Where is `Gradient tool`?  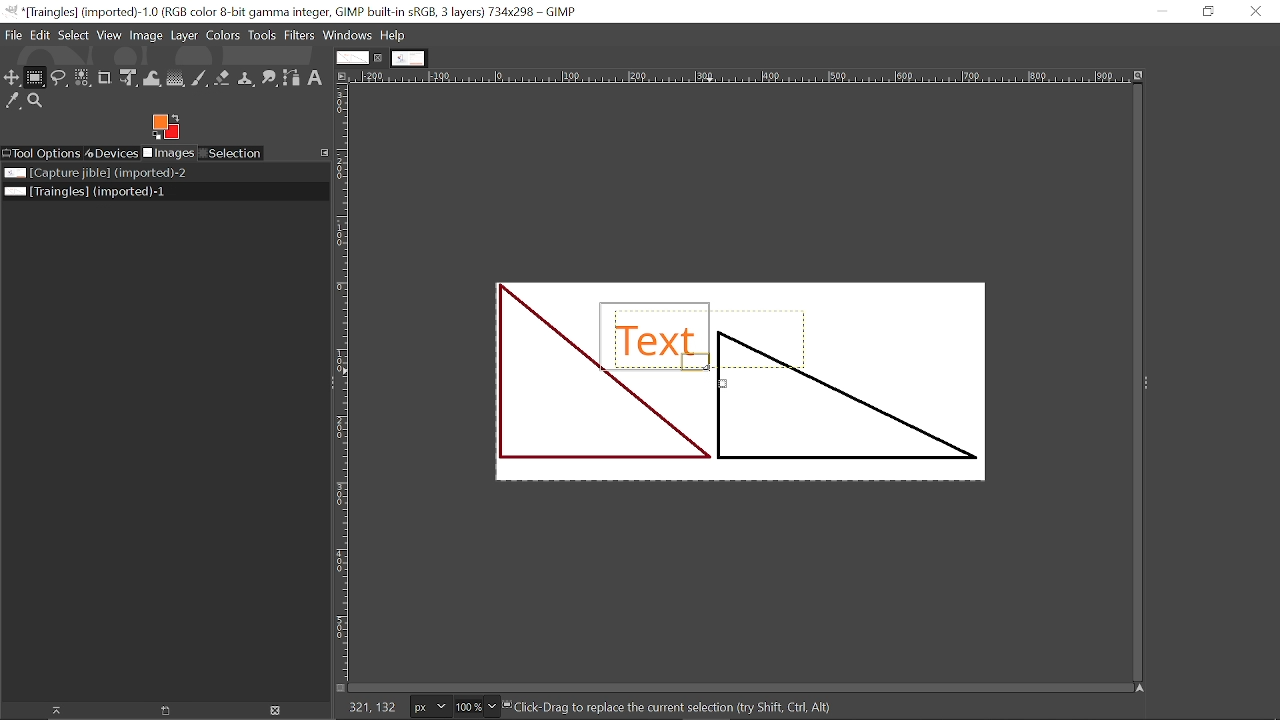 Gradient tool is located at coordinates (176, 79).